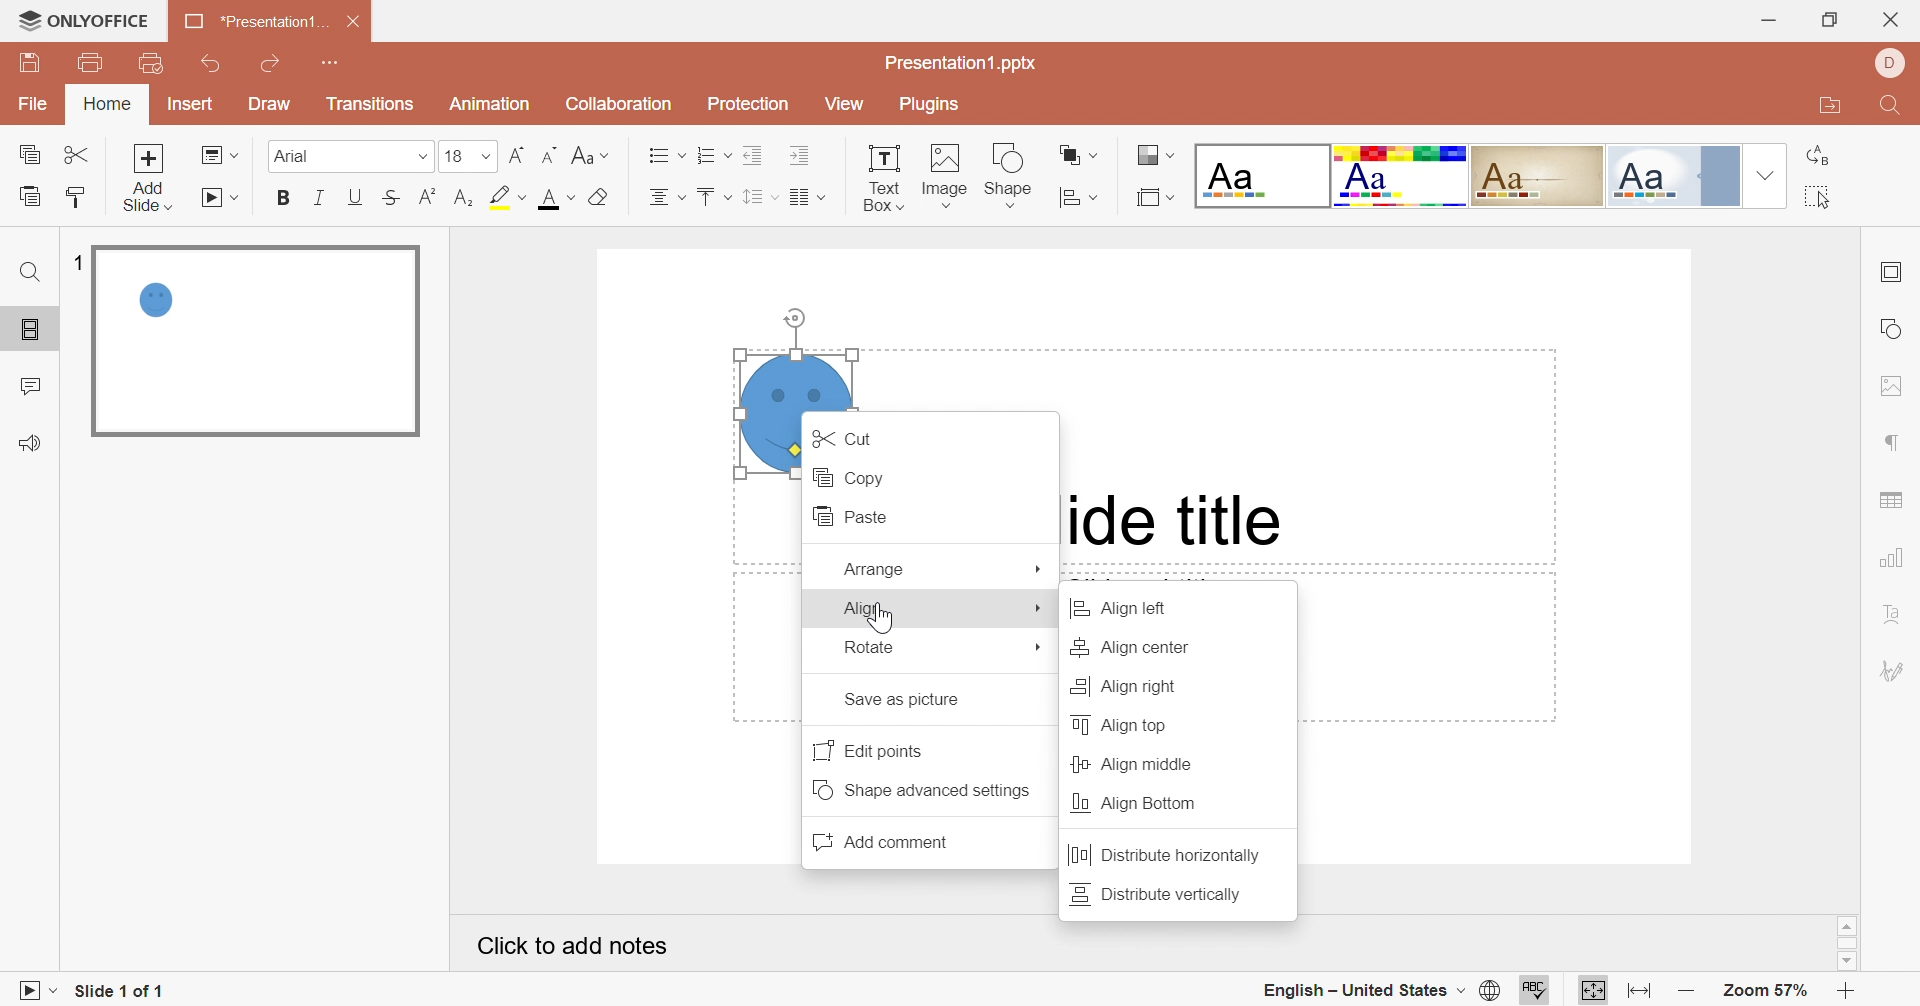  I want to click on Rotate, so click(872, 645).